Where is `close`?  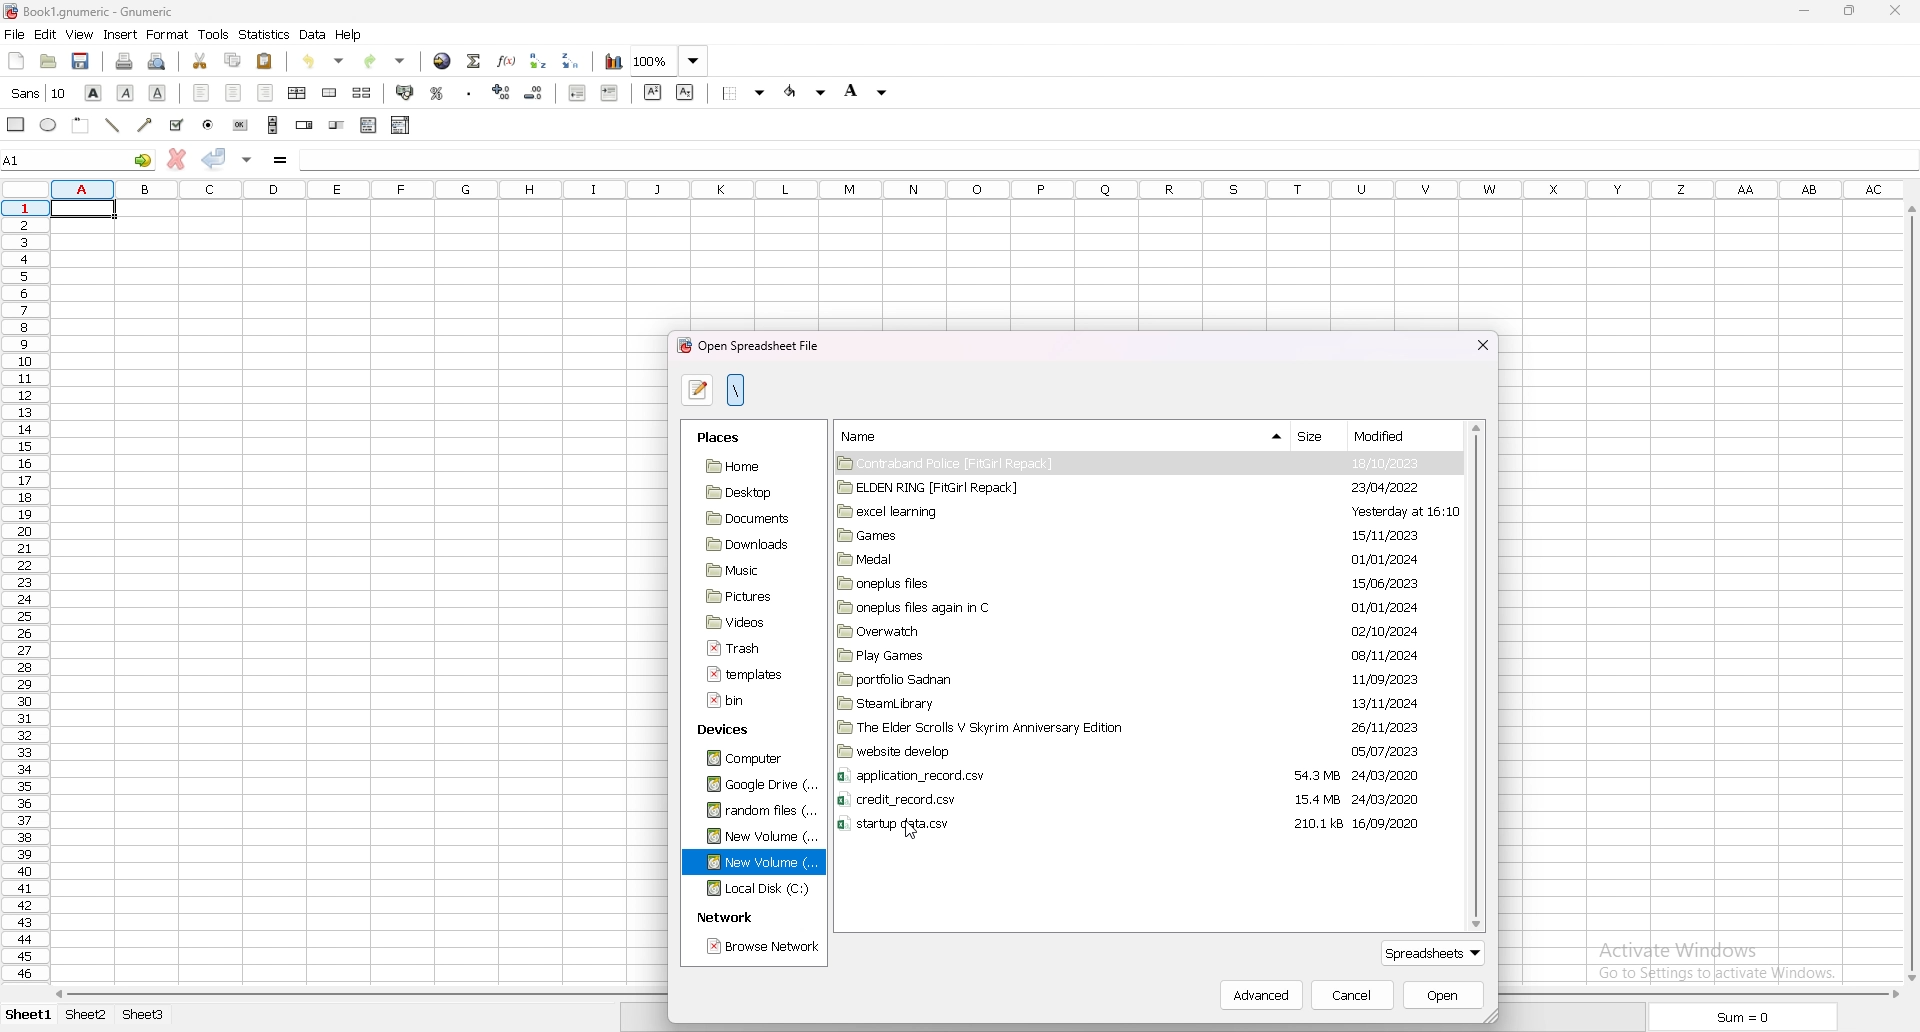
close is located at coordinates (1480, 342).